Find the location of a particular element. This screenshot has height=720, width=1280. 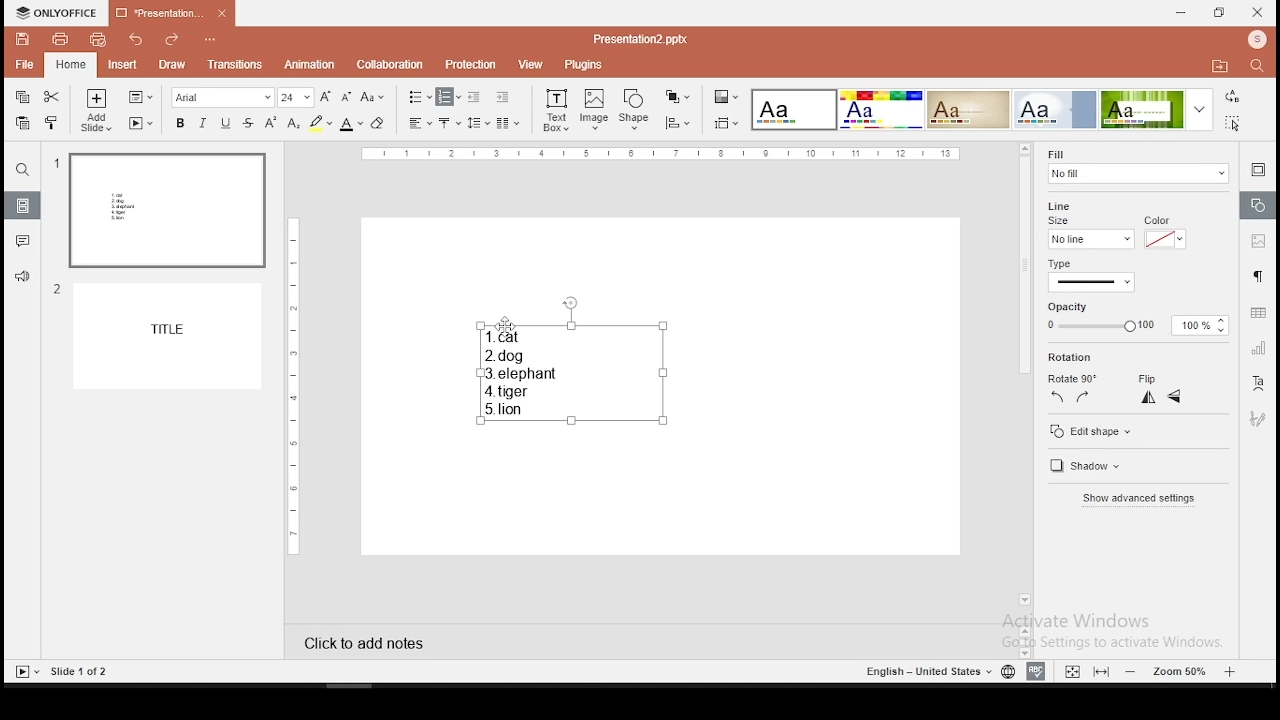

horizontal align is located at coordinates (419, 124).